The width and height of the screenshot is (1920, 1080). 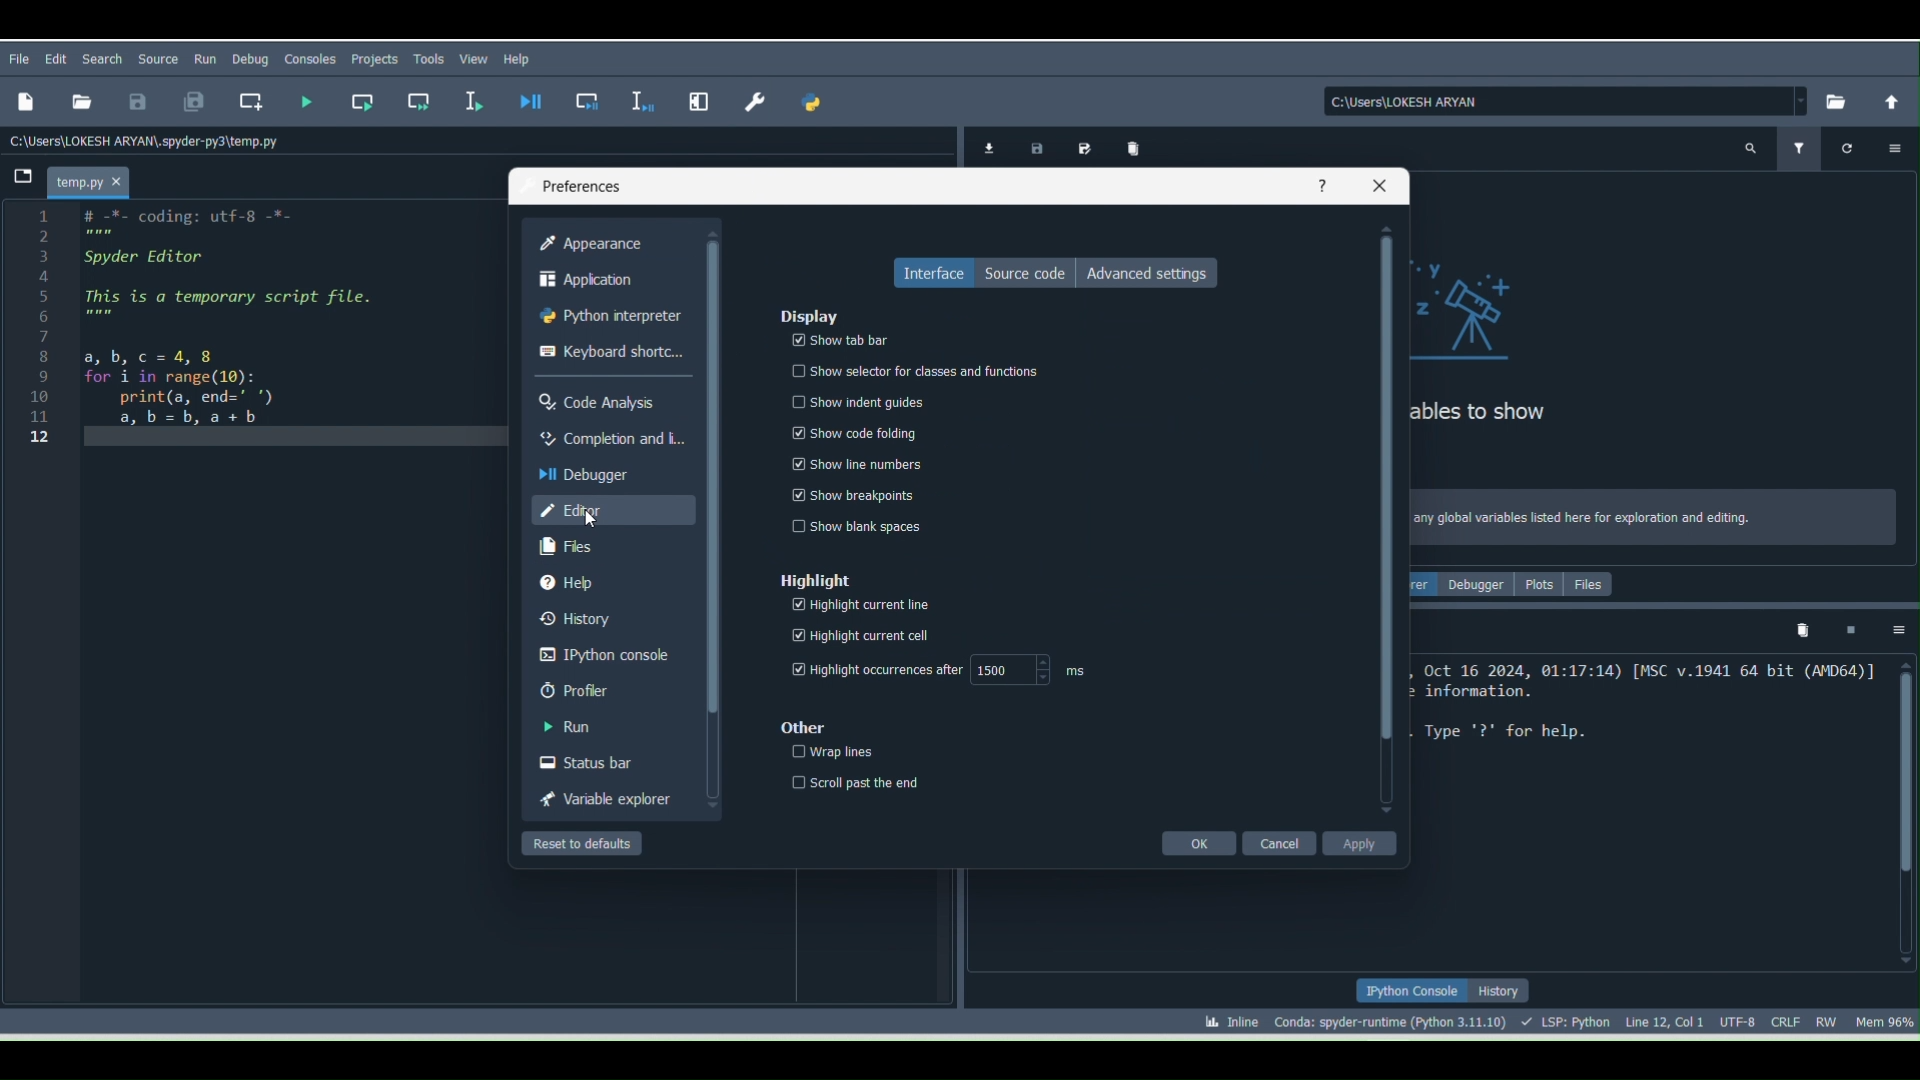 I want to click on Ok, so click(x=1198, y=841).